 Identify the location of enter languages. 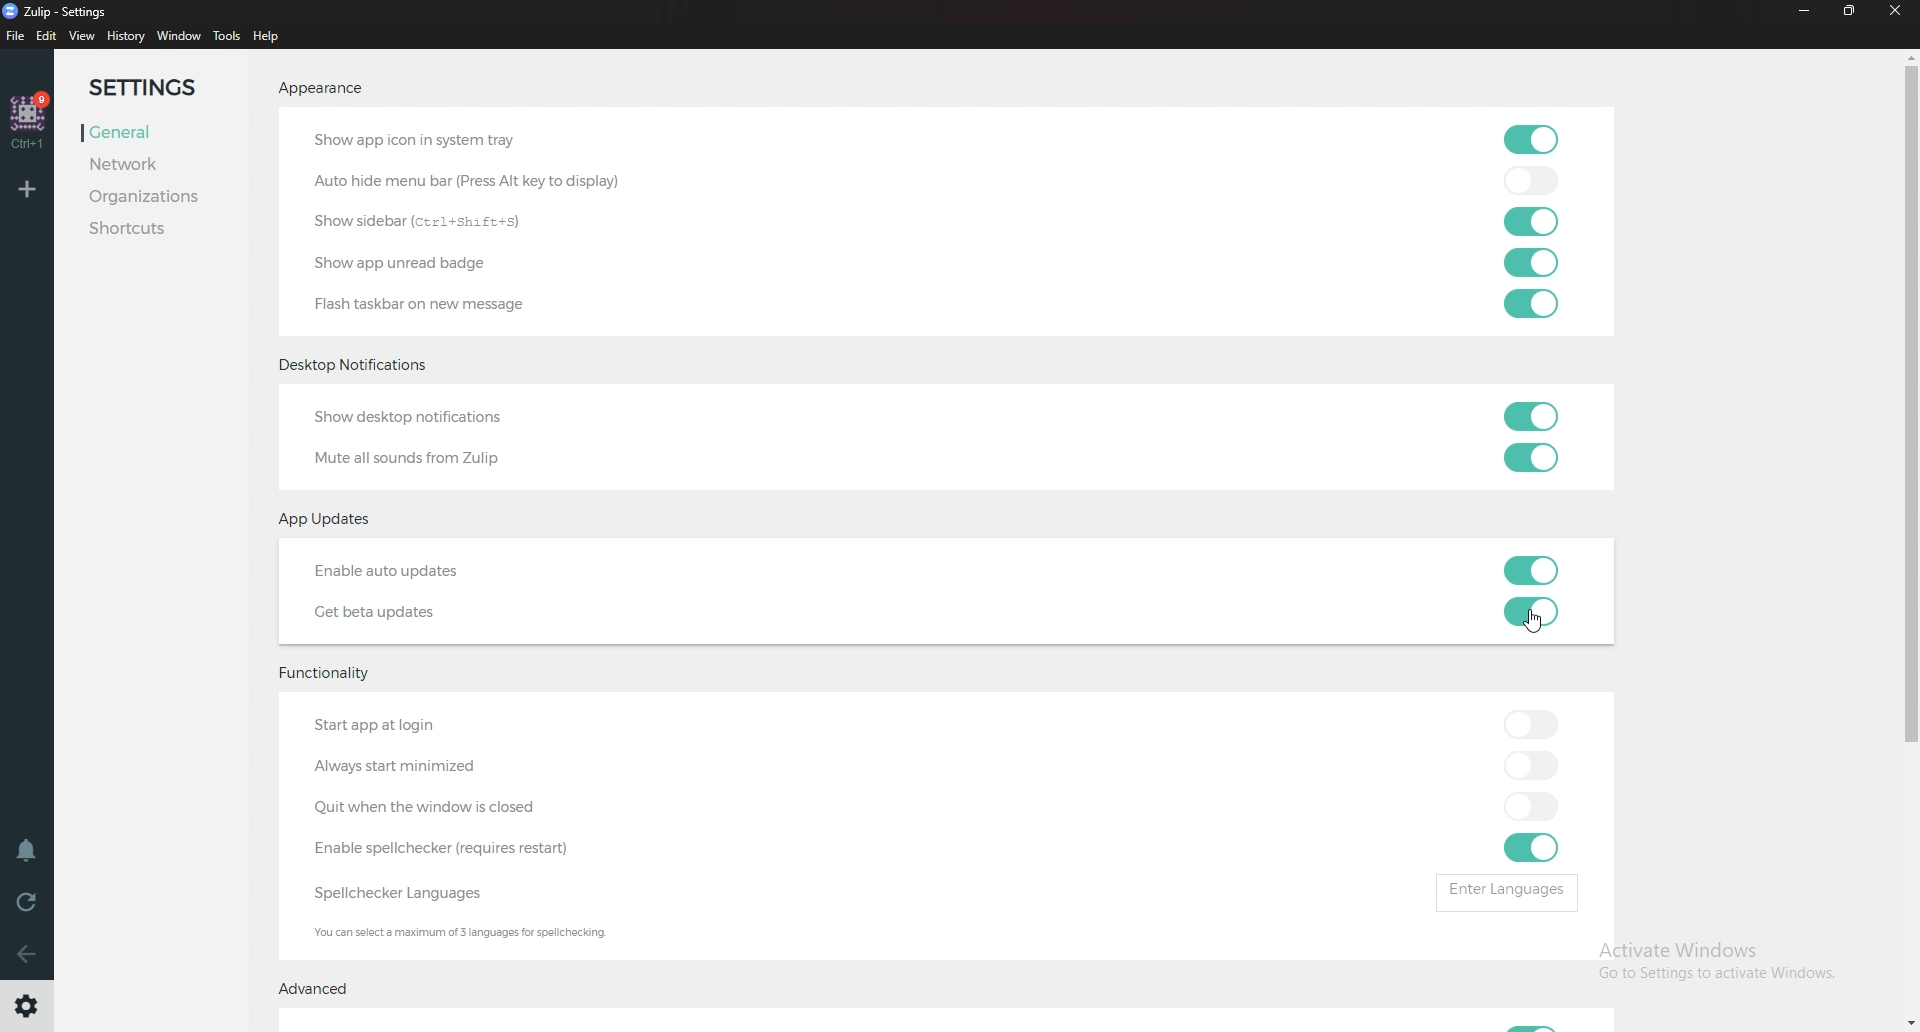
(1510, 891).